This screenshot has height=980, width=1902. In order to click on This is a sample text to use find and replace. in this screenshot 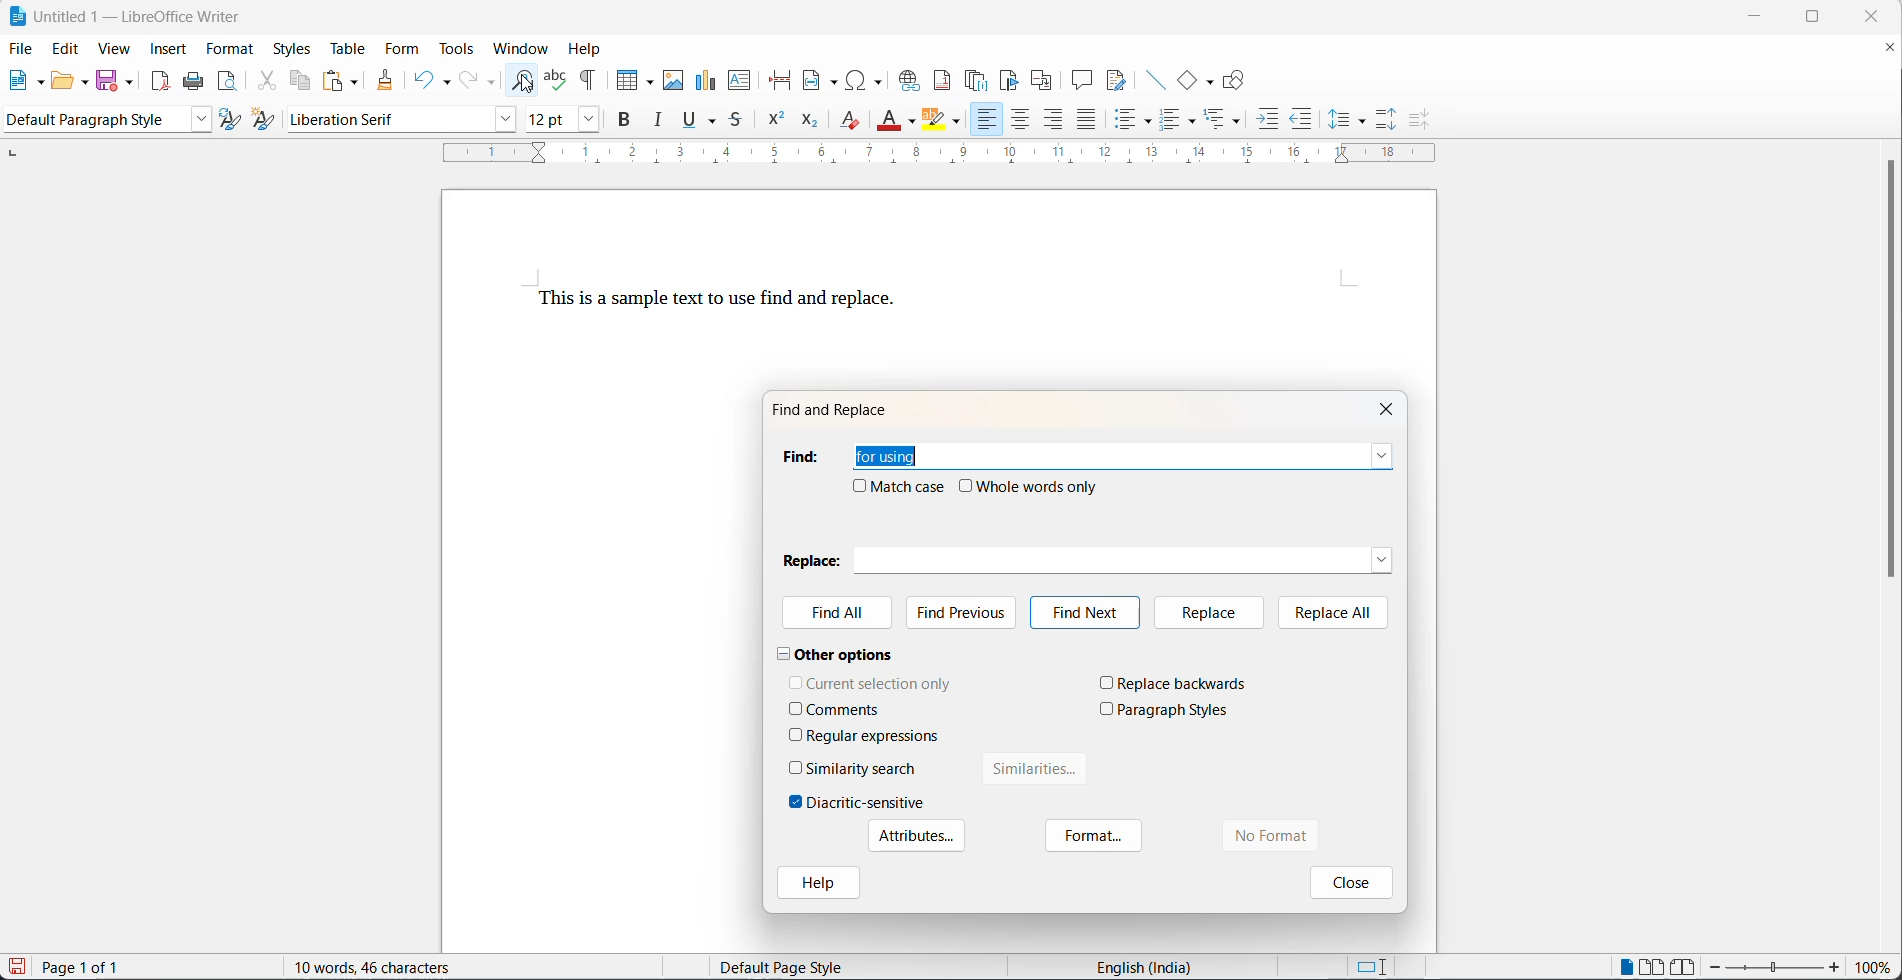, I will do `click(717, 301)`.